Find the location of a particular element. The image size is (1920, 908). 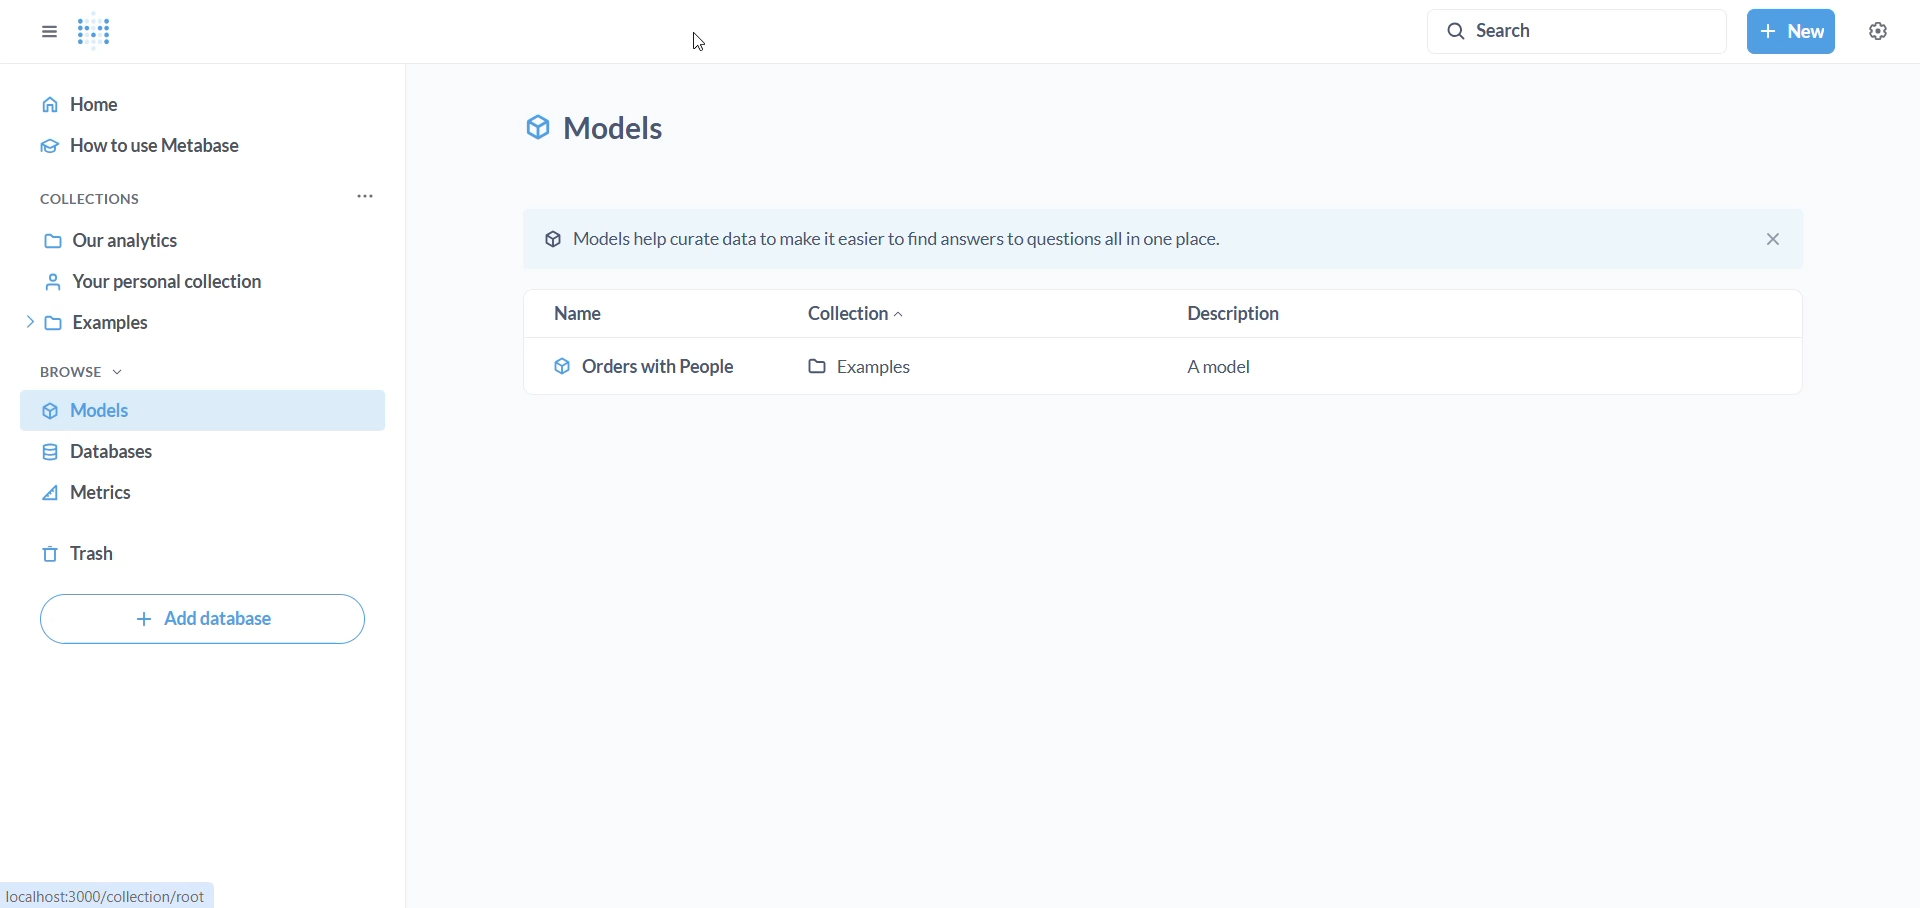

new button is located at coordinates (1790, 30).